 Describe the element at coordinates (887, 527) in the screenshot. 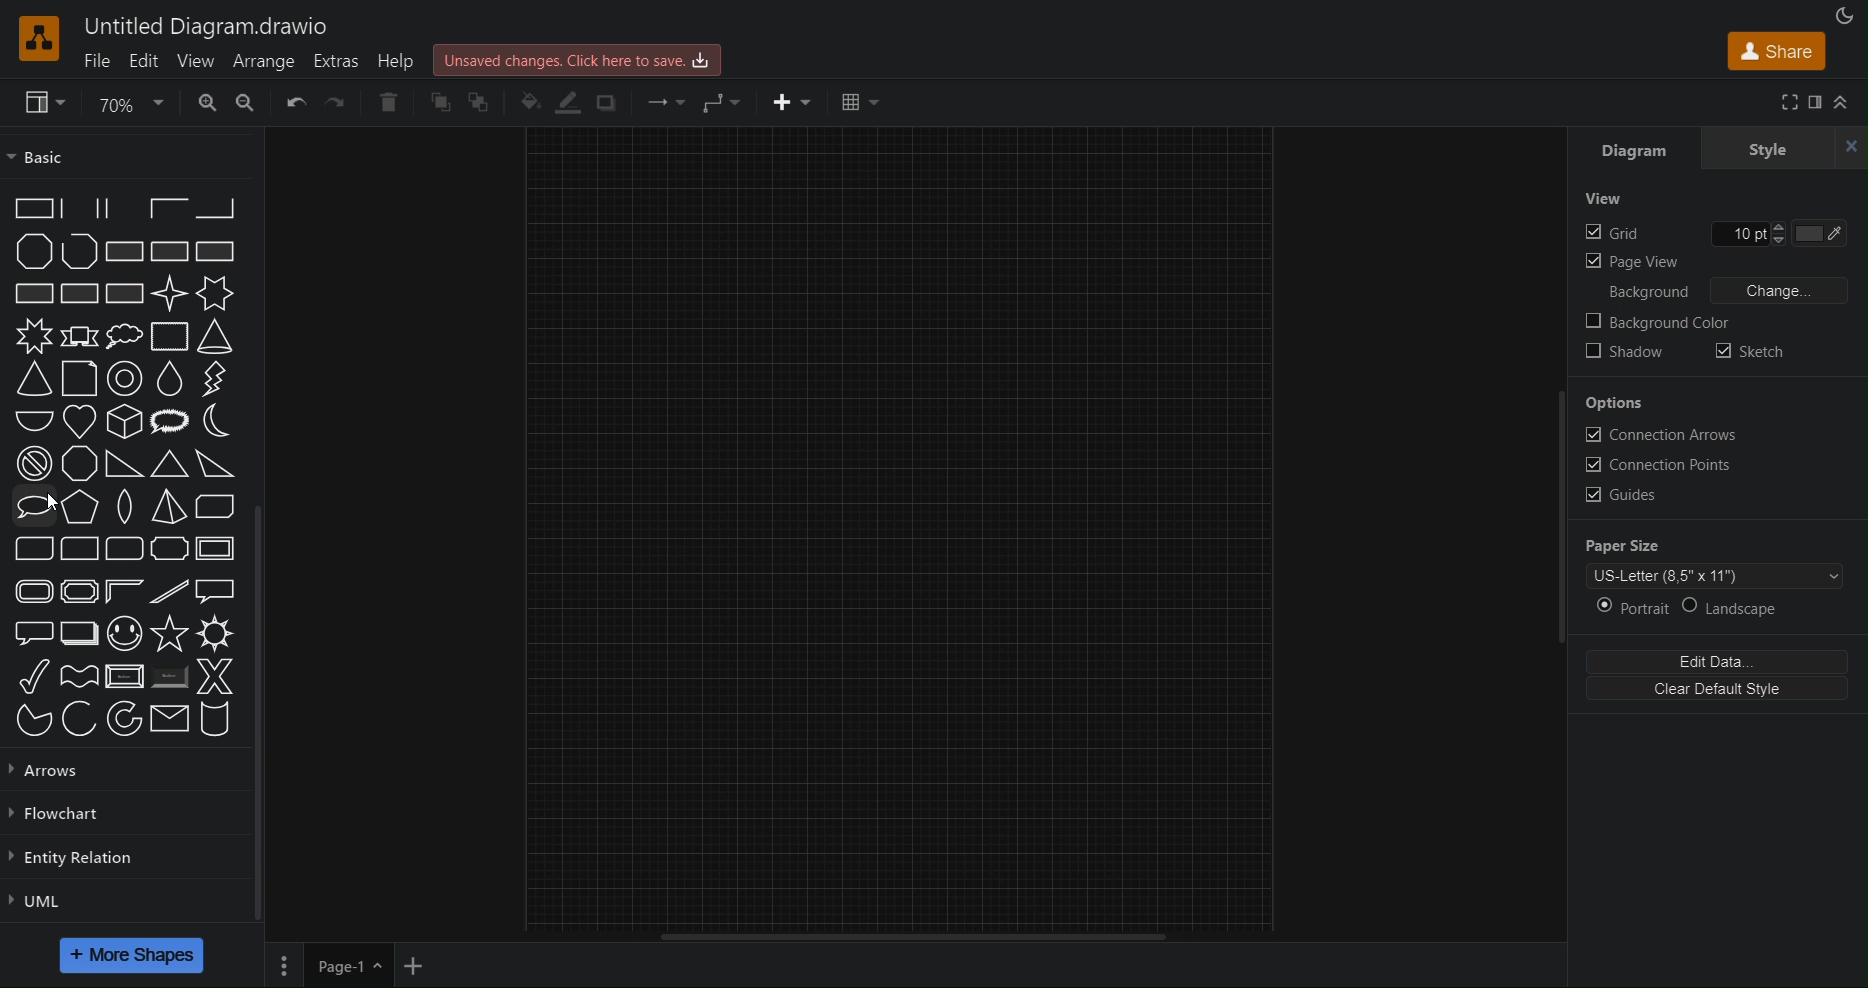

I see `Canvas` at that location.